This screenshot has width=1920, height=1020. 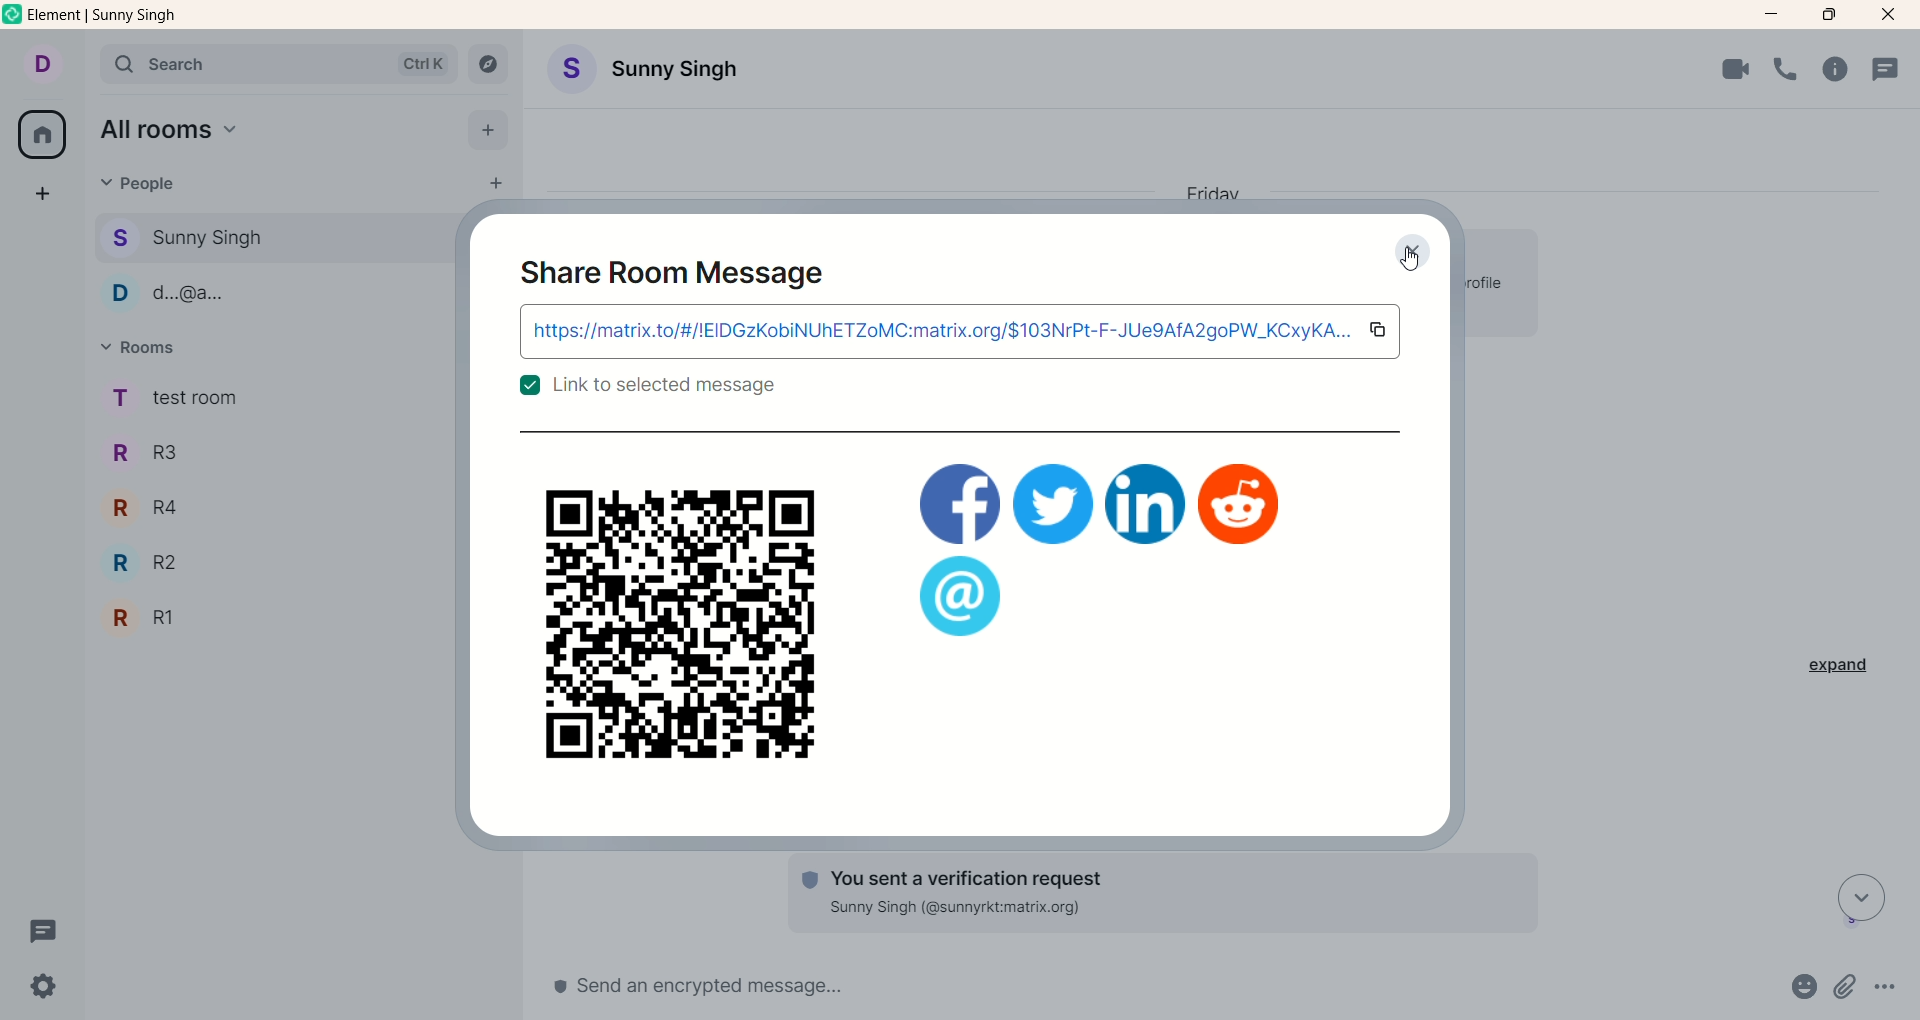 I want to click on all rooms, so click(x=39, y=138).